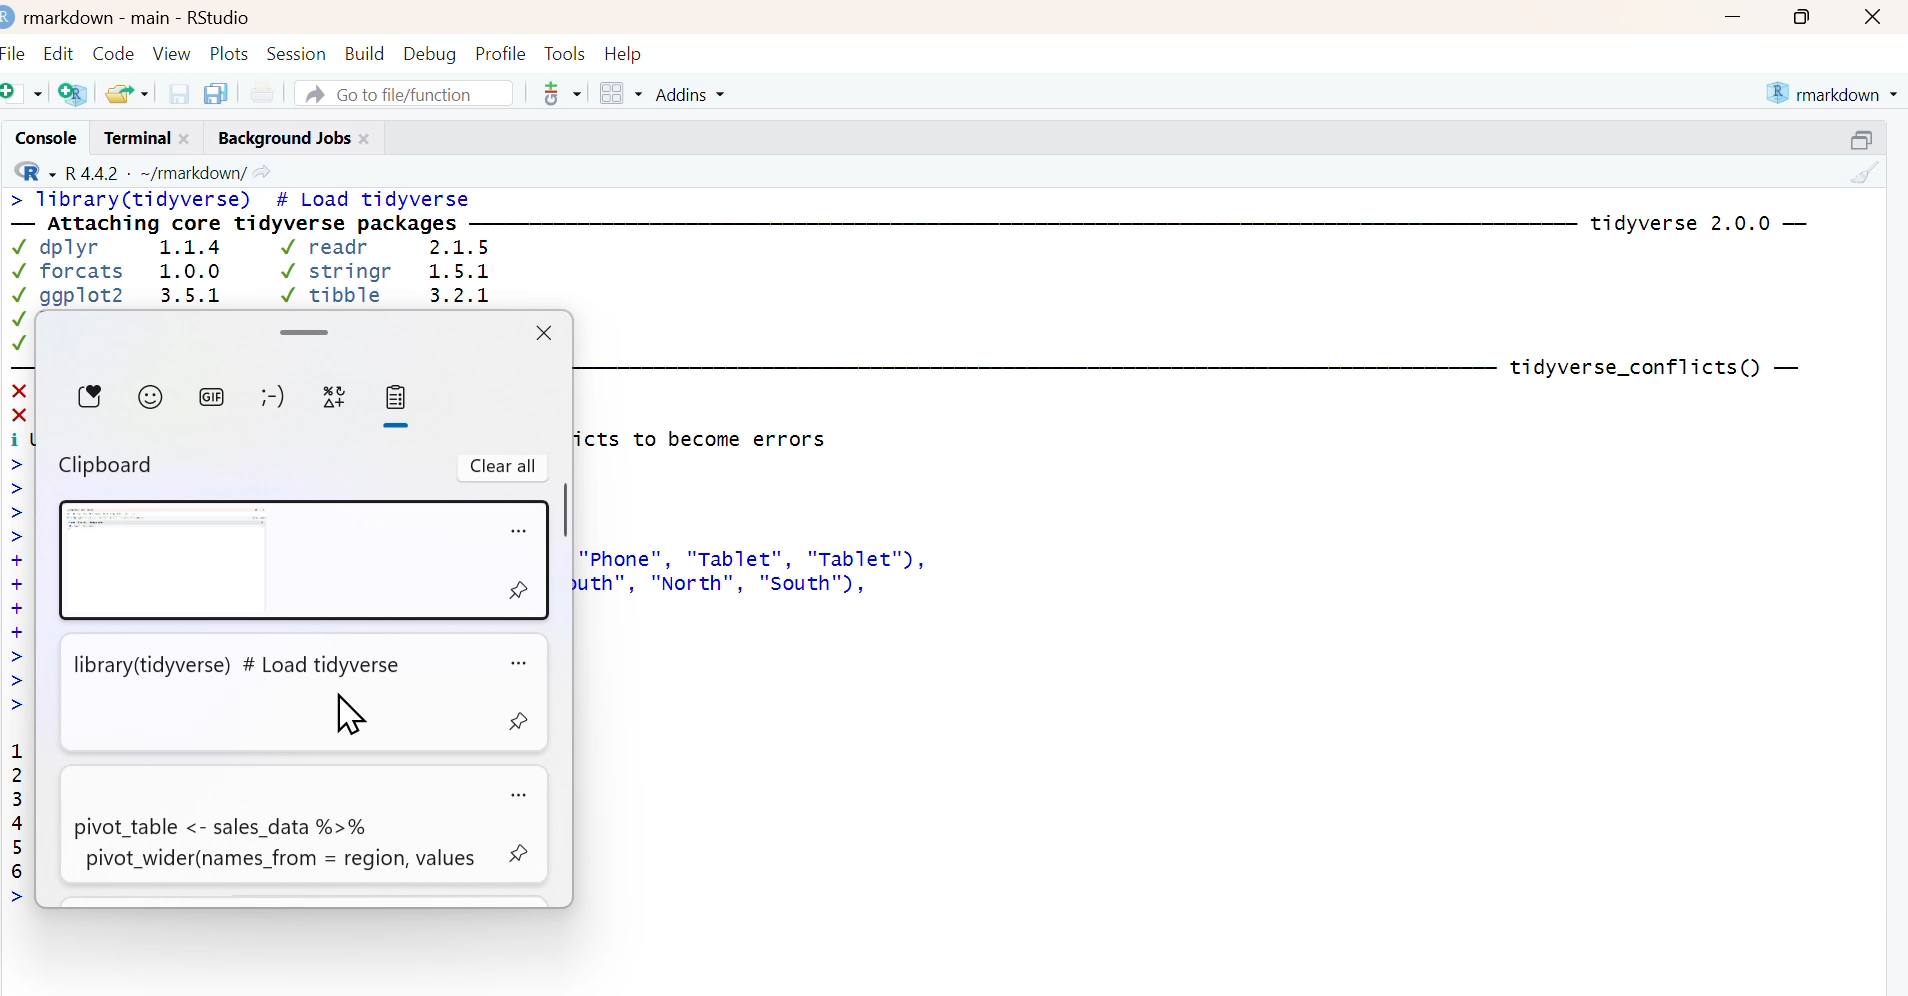 The width and height of the screenshot is (1908, 996). I want to click on save all, so click(215, 92).